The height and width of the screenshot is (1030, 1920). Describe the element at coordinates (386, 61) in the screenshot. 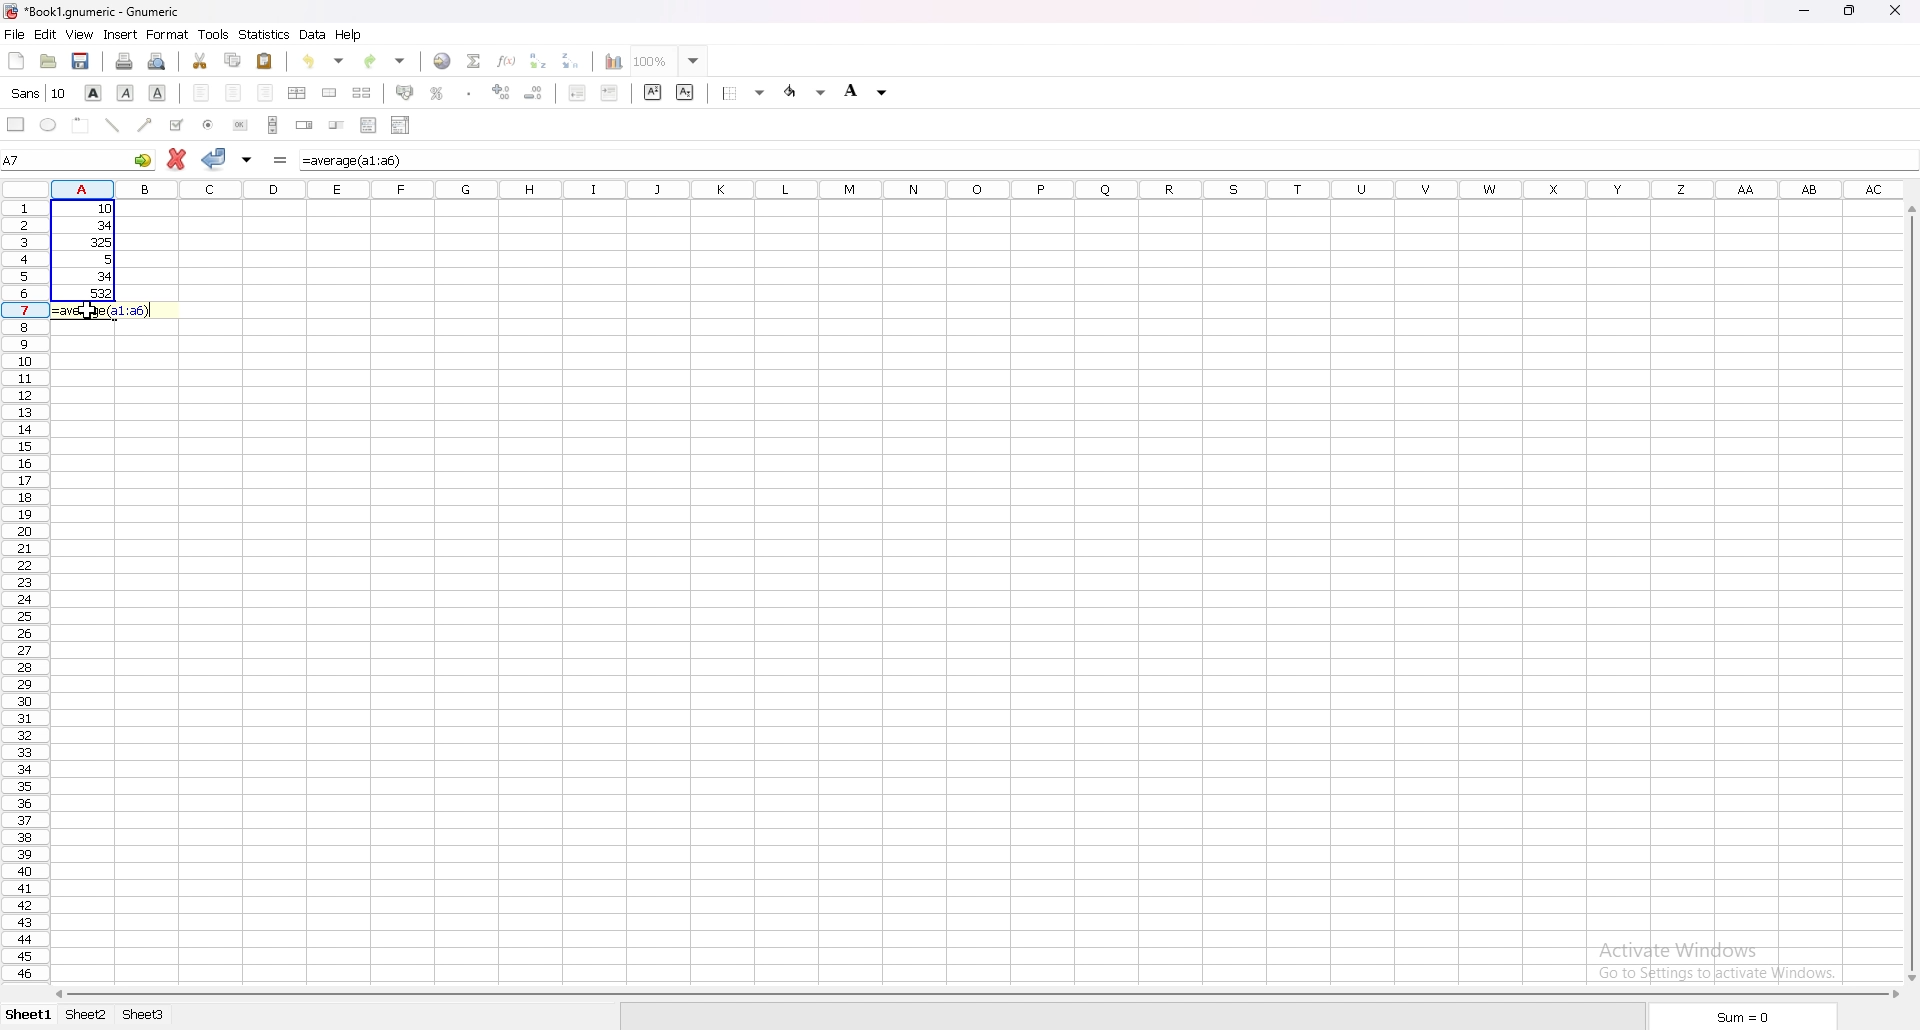

I see `redo` at that location.